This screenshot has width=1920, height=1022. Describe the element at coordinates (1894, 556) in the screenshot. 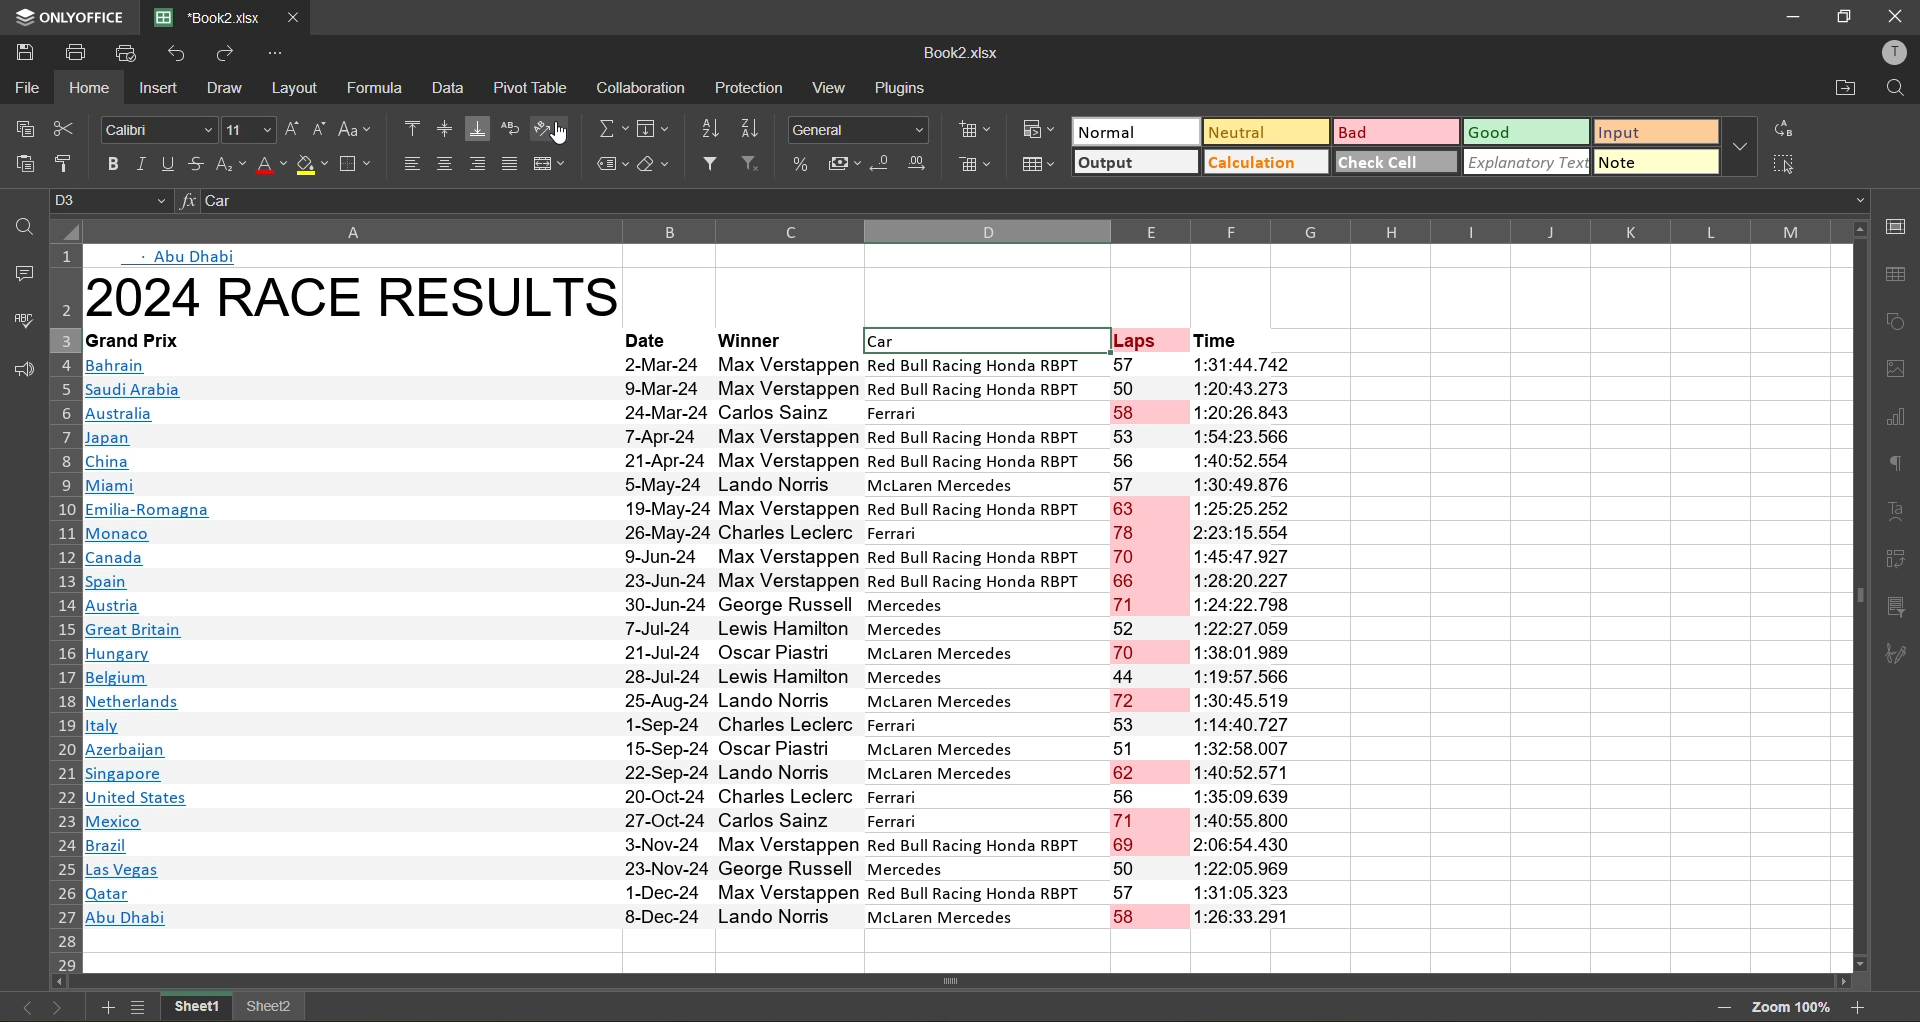

I see `pivot table` at that location.